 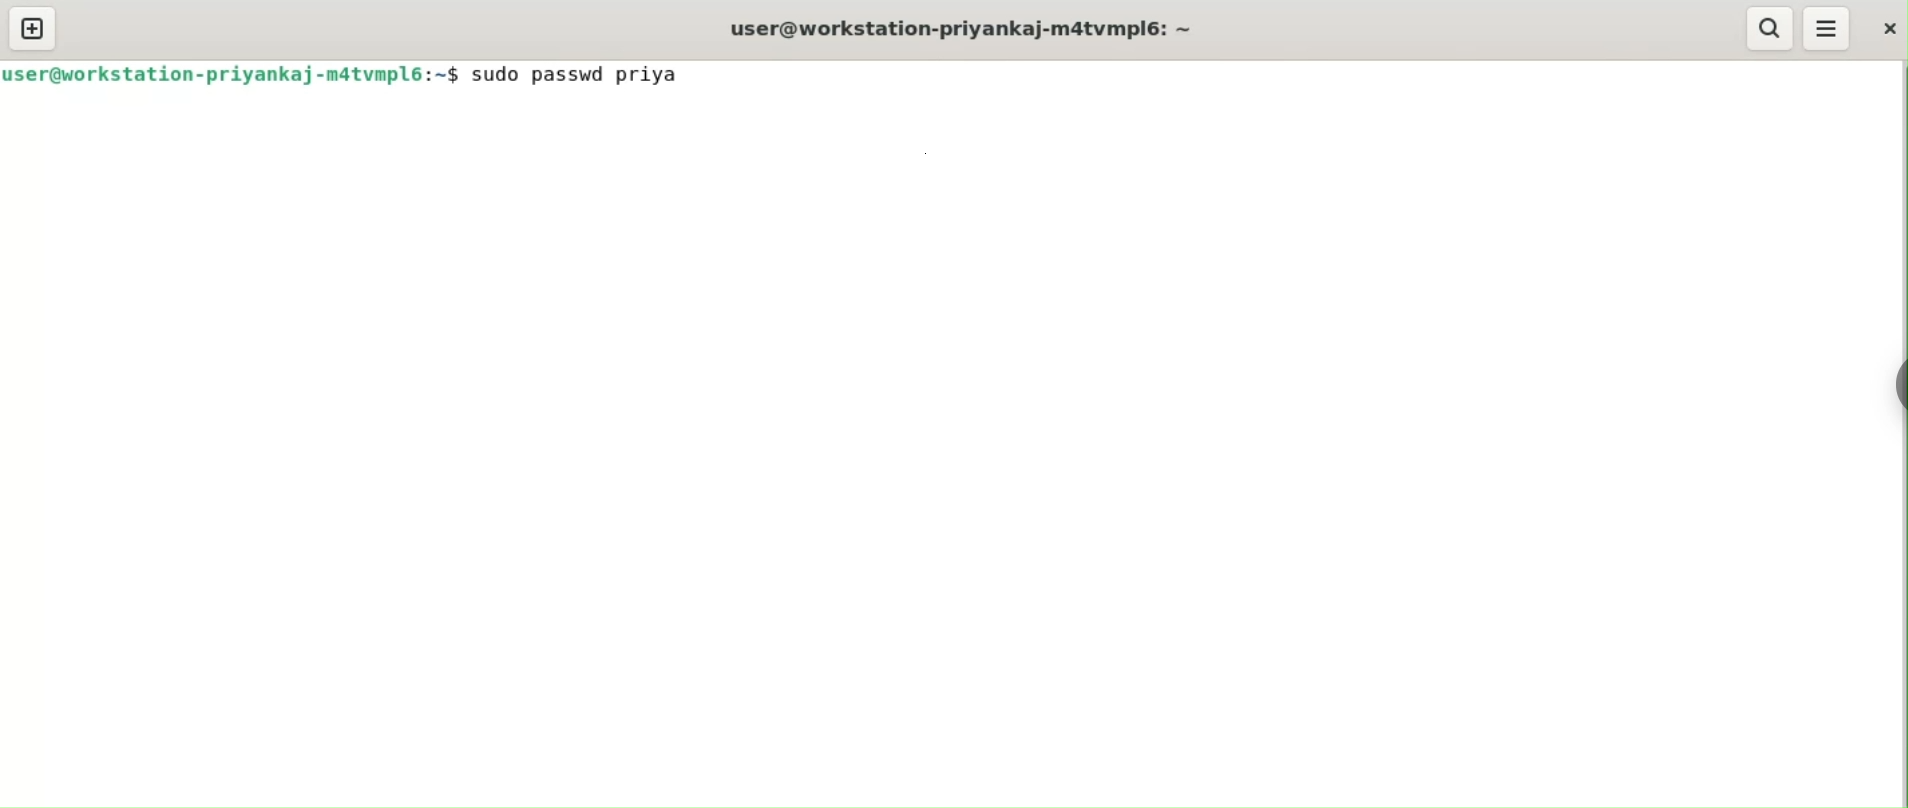 What do you see at coordinates (1828, 28) in the screenshot?
I see `menu` at bounding box center [1828, 28].